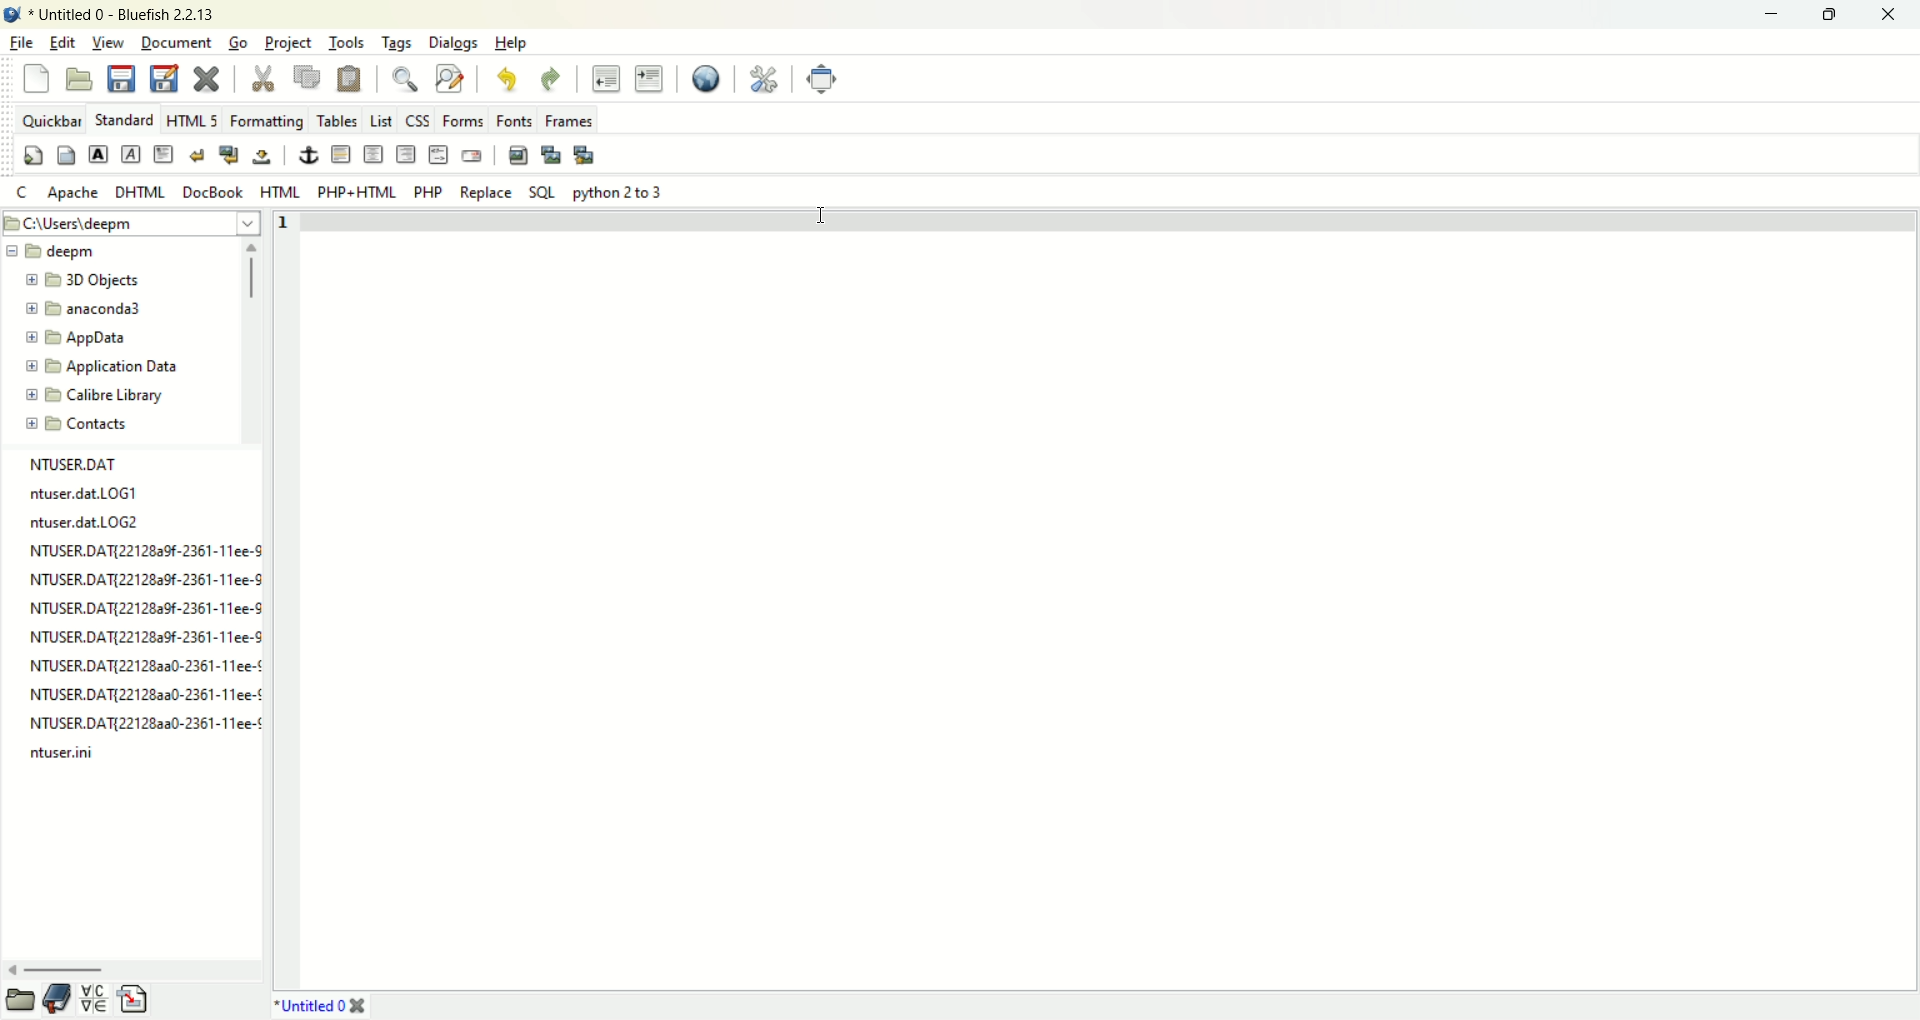  Describe the element at coordinates (21, 1001) in the screenshot. I see `scroll bar` at that location.